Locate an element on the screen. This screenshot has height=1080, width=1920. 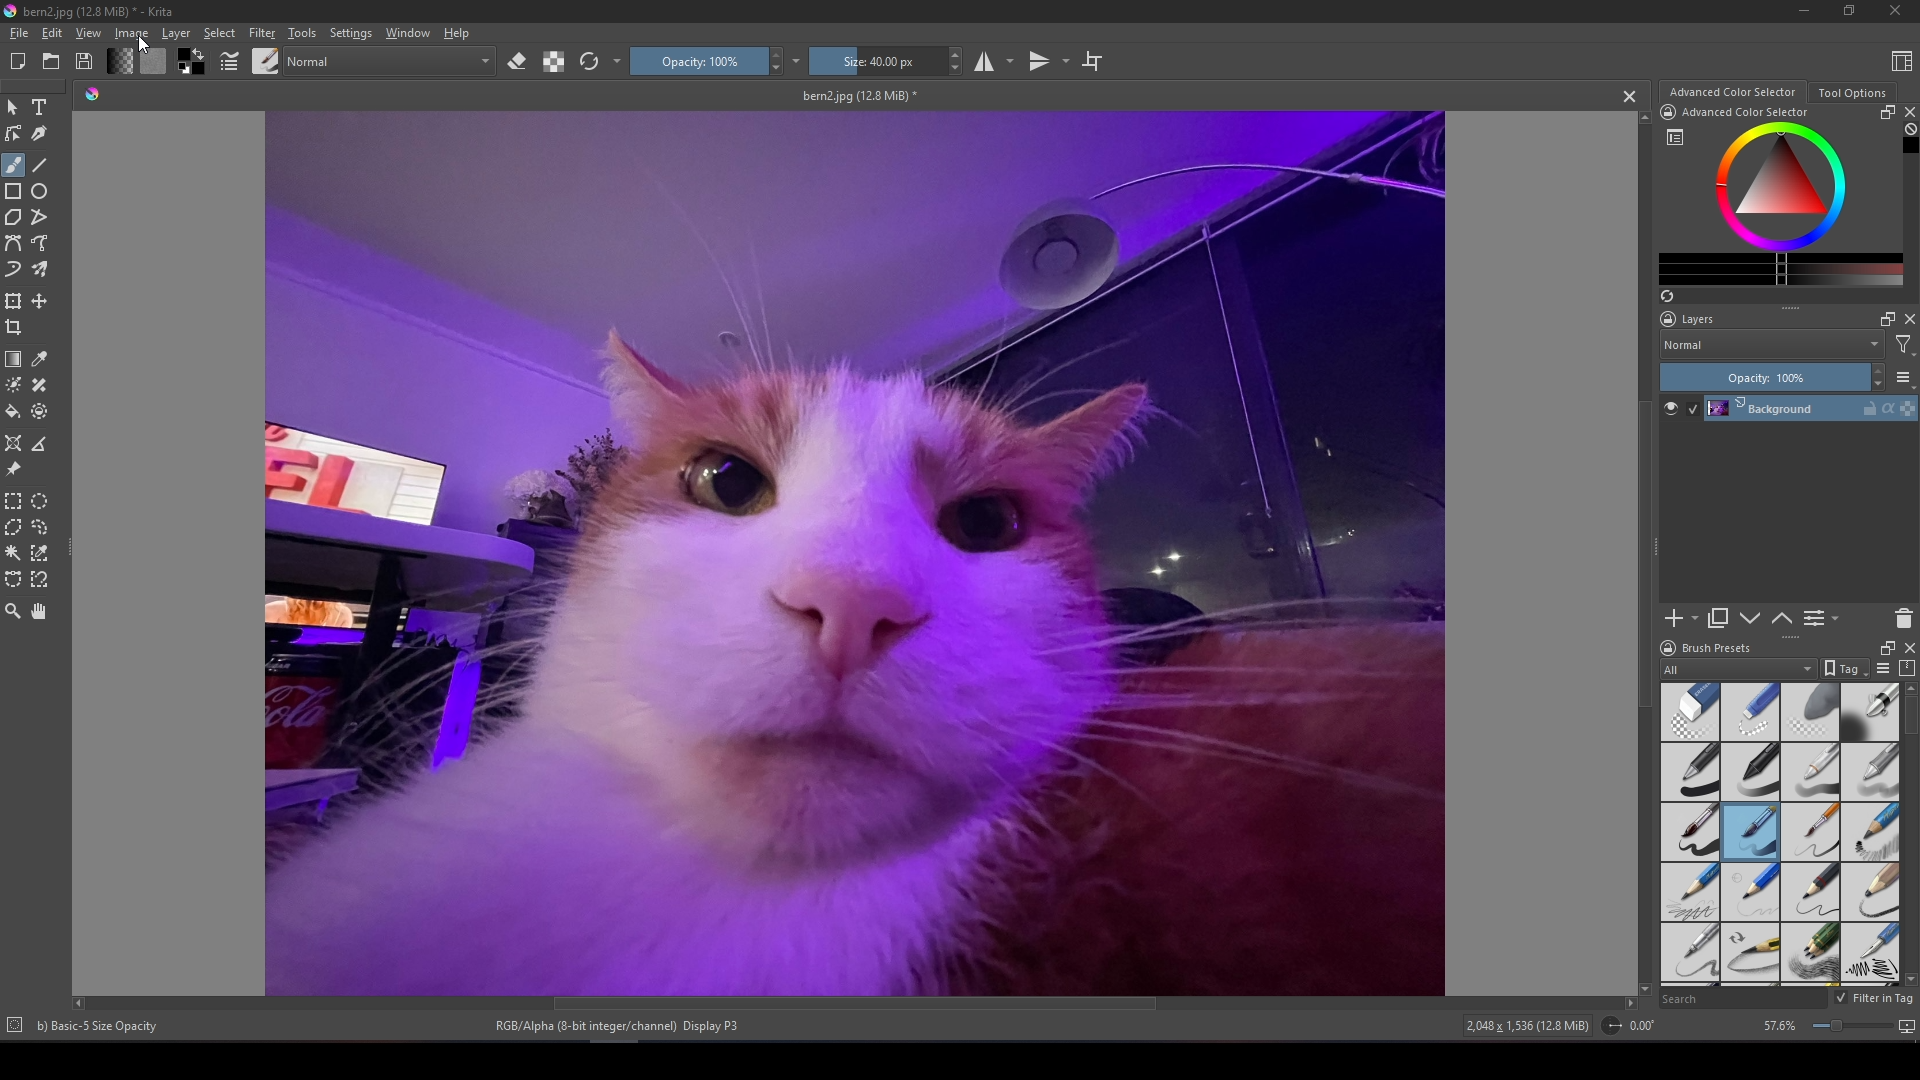
Orientation is located at coordinates (1633, 1025).